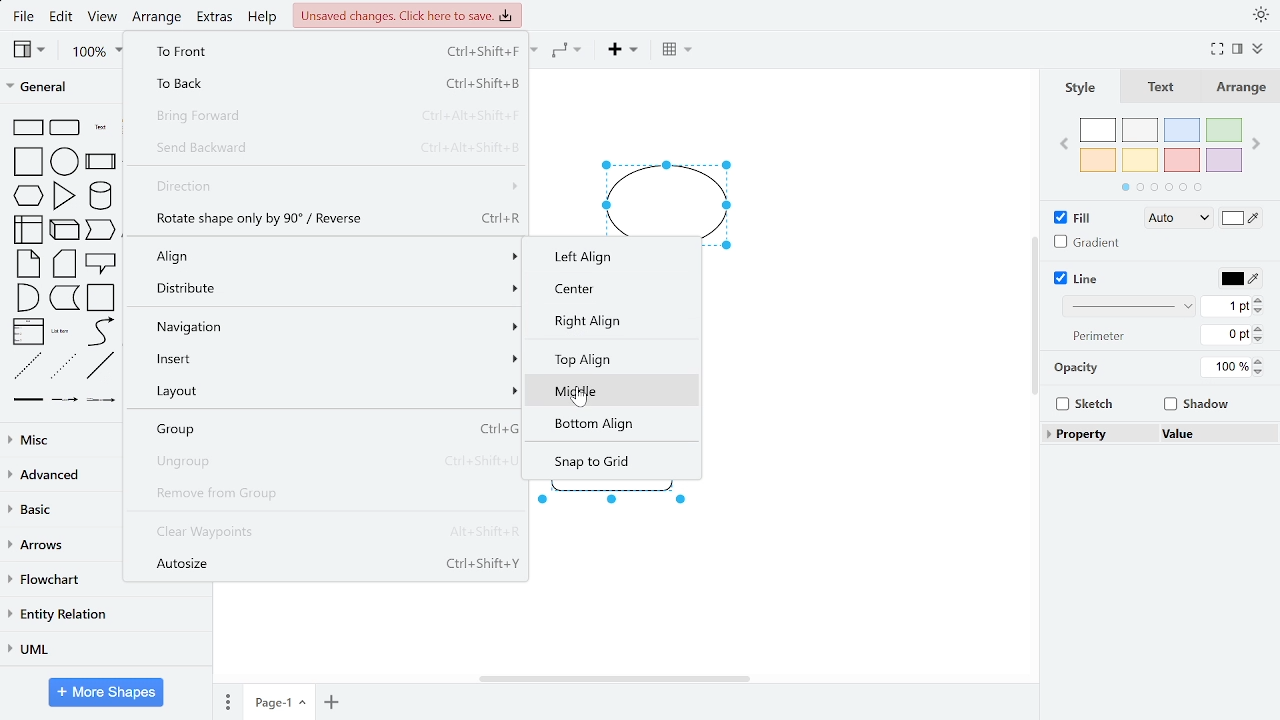 This screenshot has width=1280, height=720. Describe the element at coordinates (62, 332) in the screenshot. I see `list item` at that location.